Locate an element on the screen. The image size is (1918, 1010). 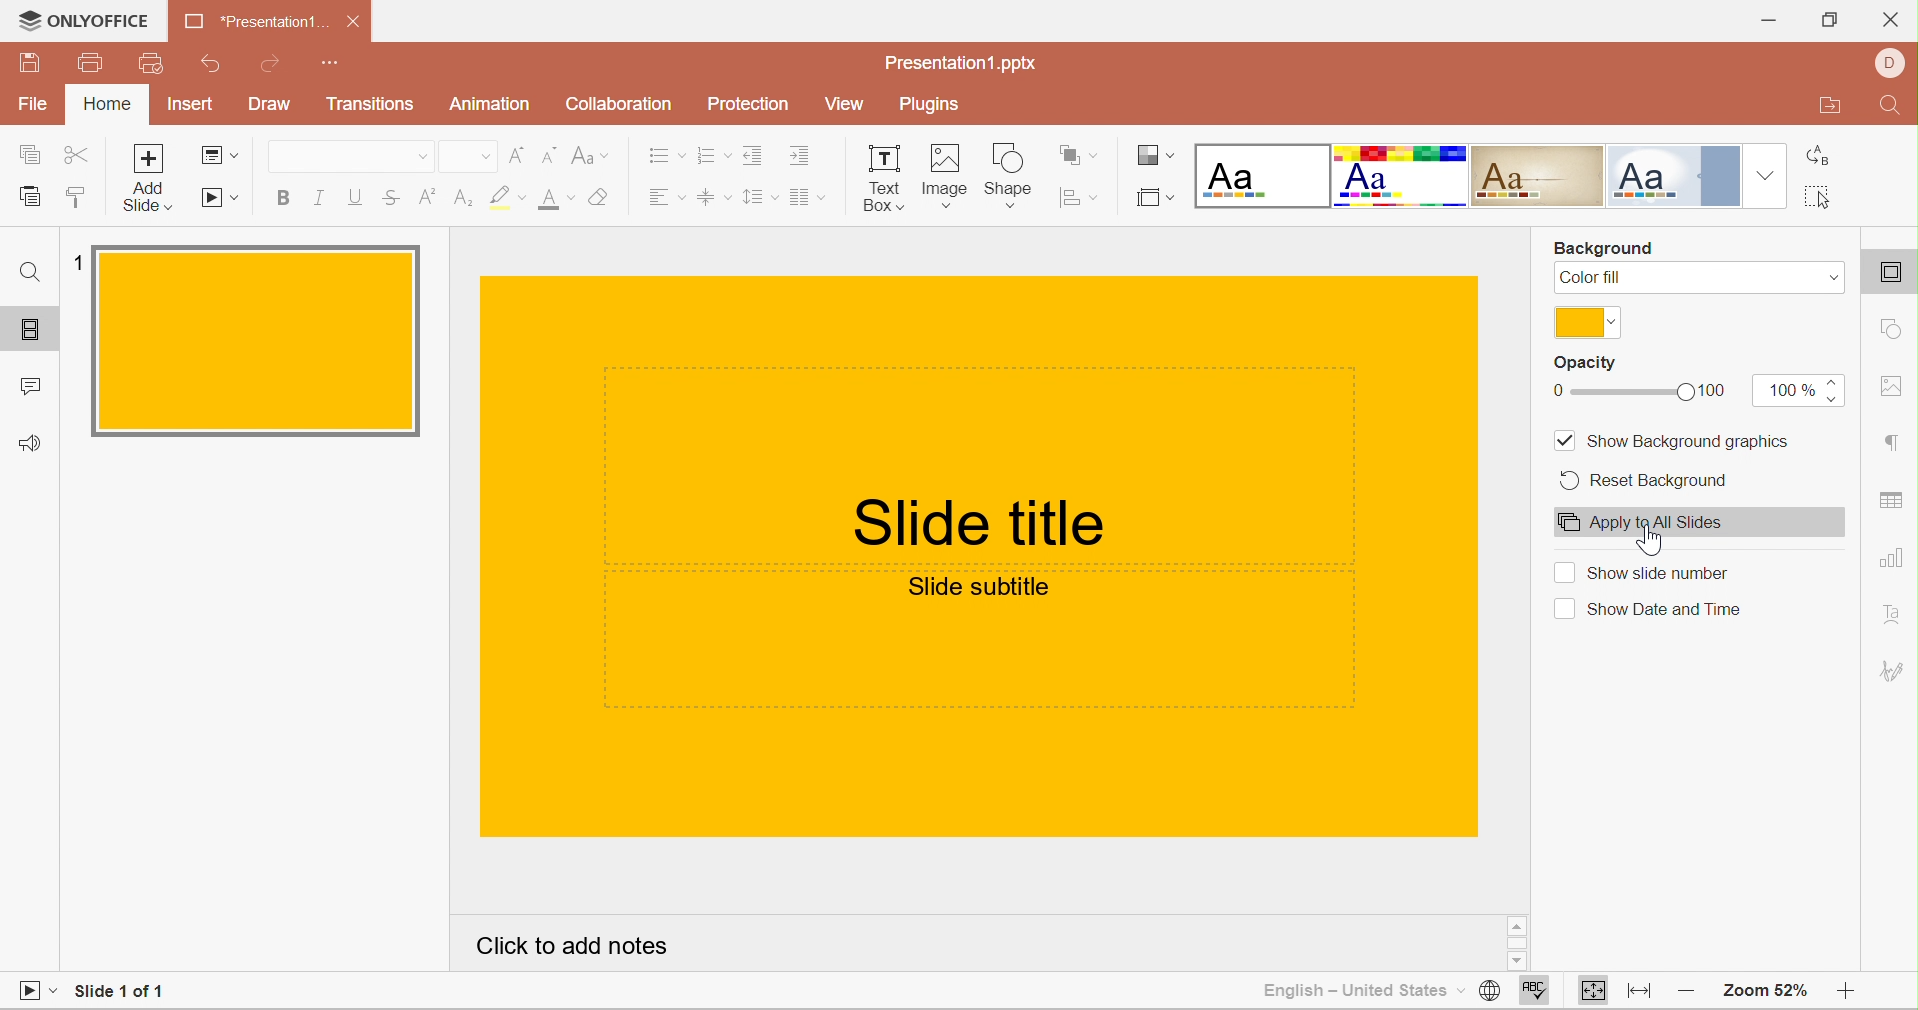
Find is located at coordinates (31, 273).